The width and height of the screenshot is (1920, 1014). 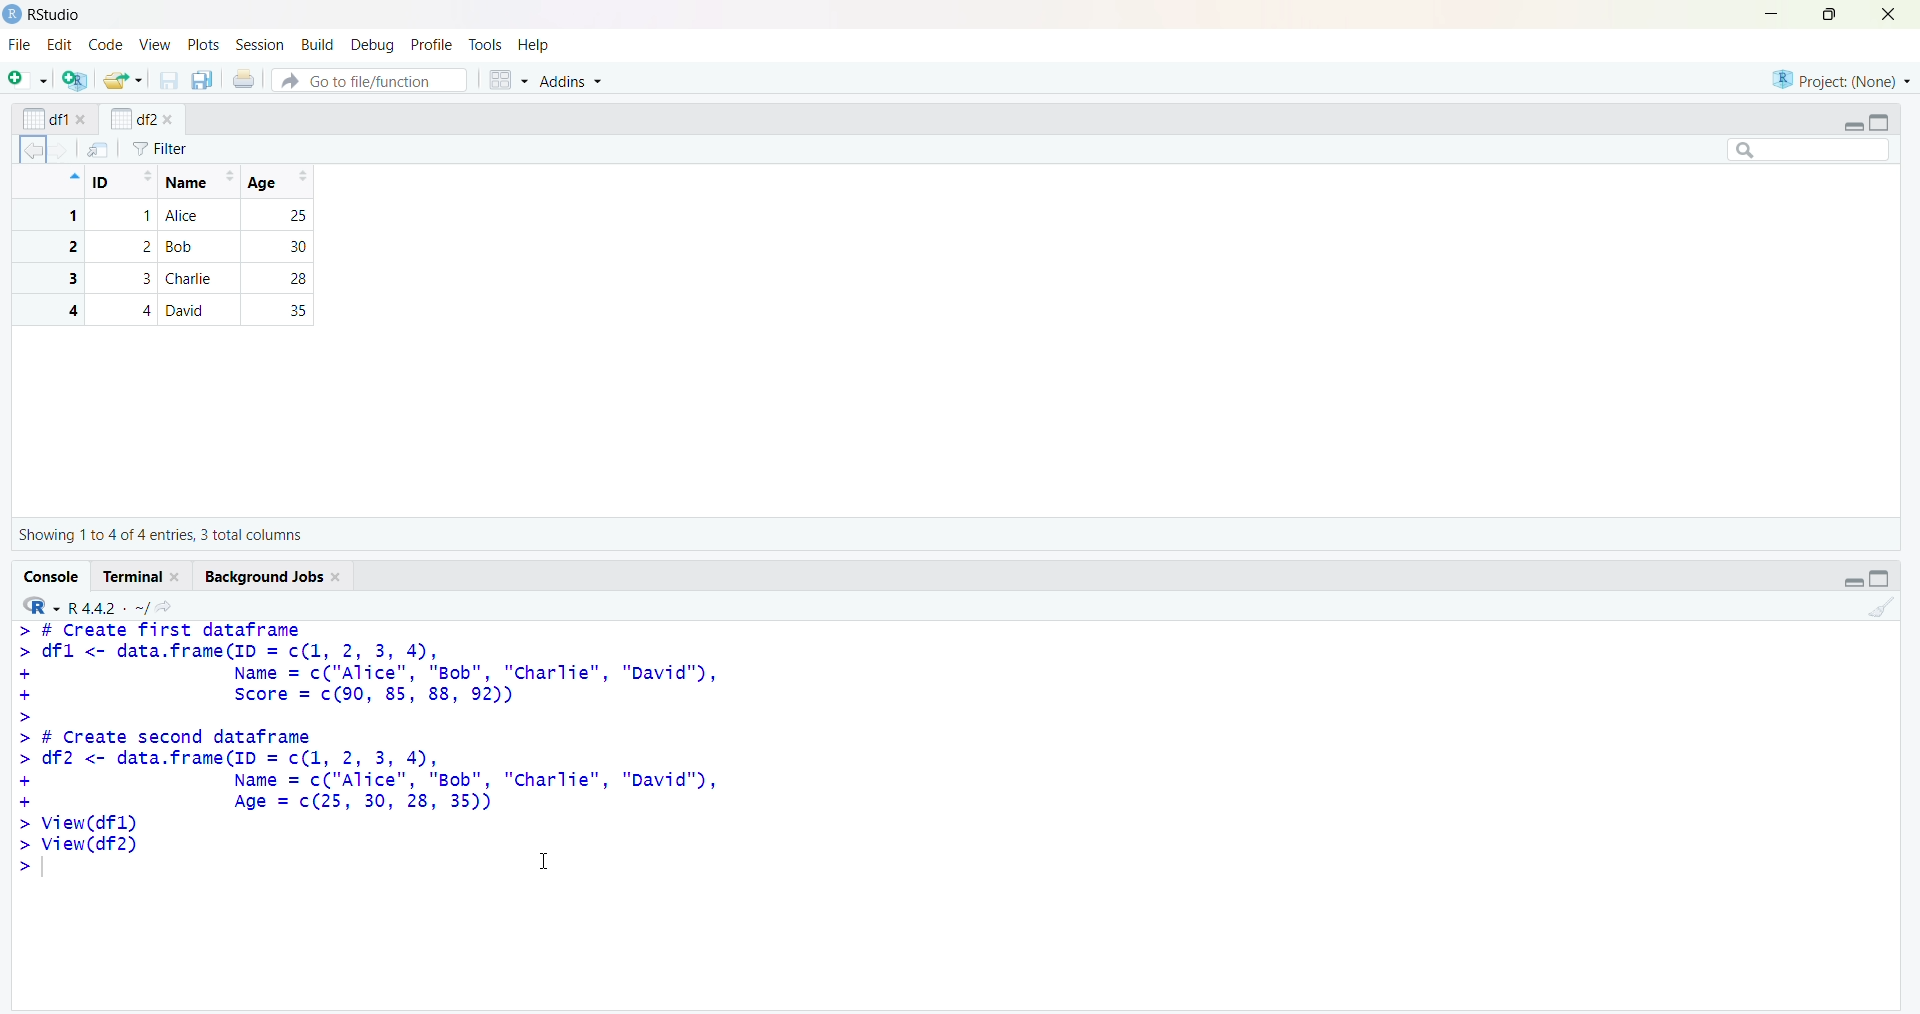 I want to click on icon, so click(x=72, y=176).